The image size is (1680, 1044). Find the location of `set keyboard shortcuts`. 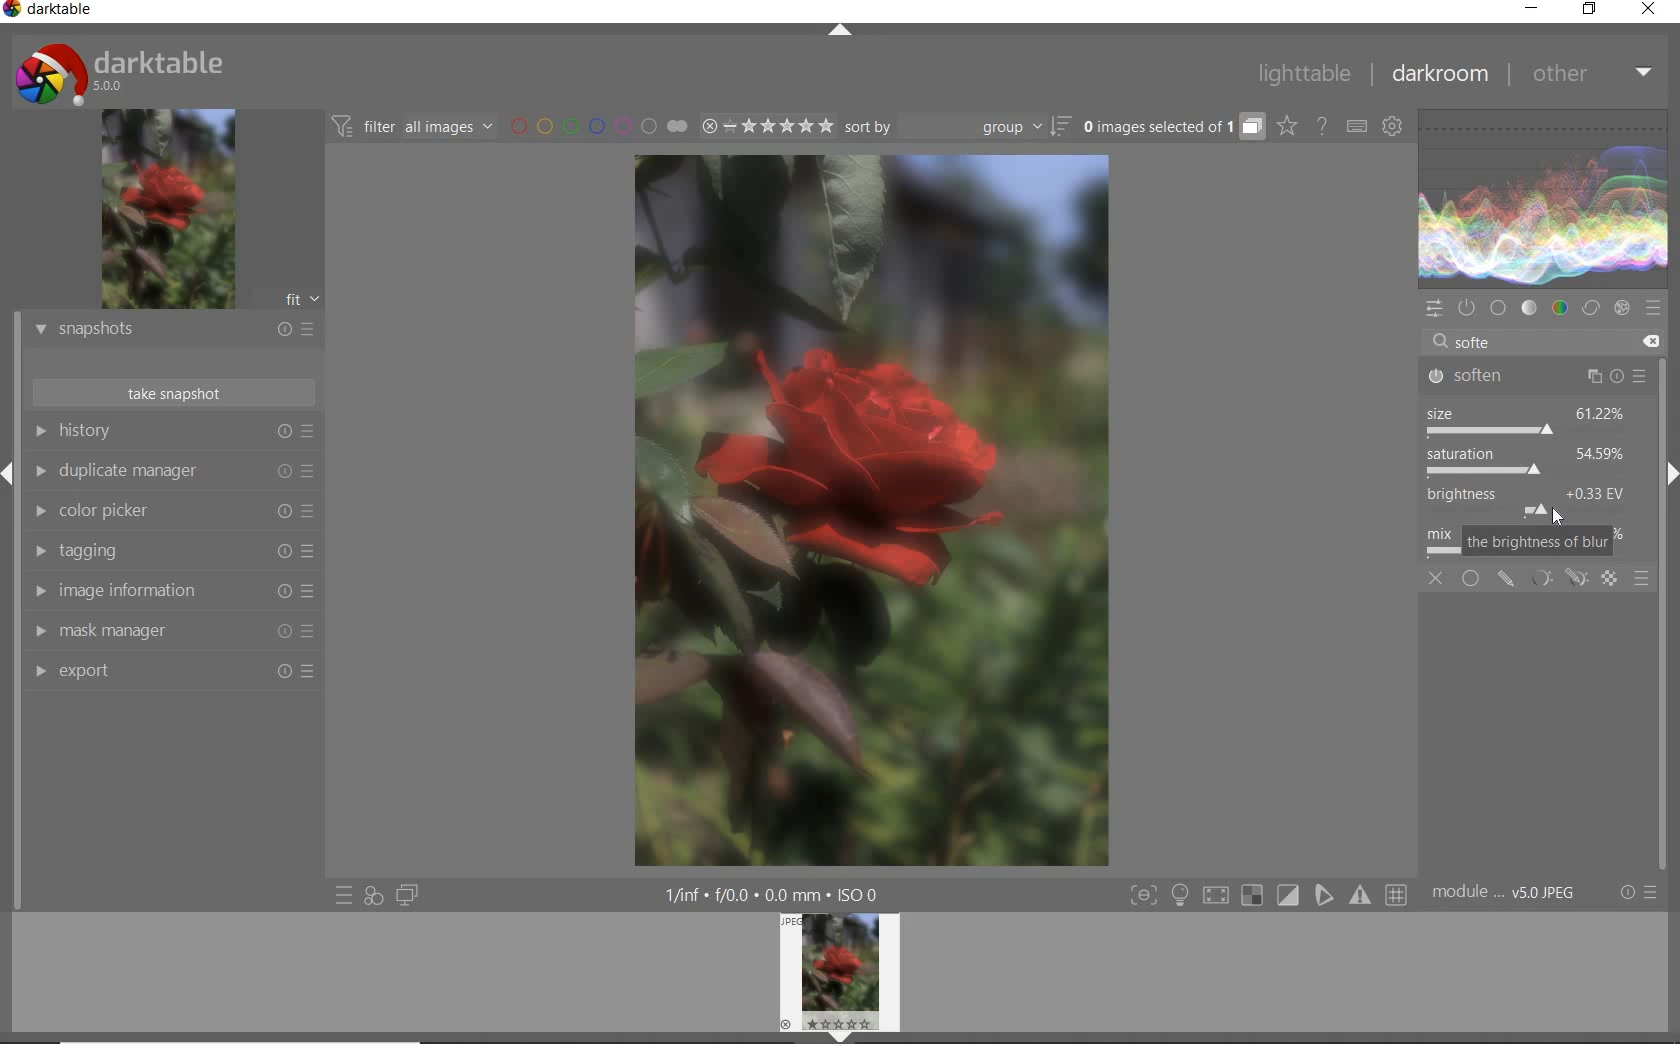

set keyboard shortcuts is located at coordinates (1356, 126).